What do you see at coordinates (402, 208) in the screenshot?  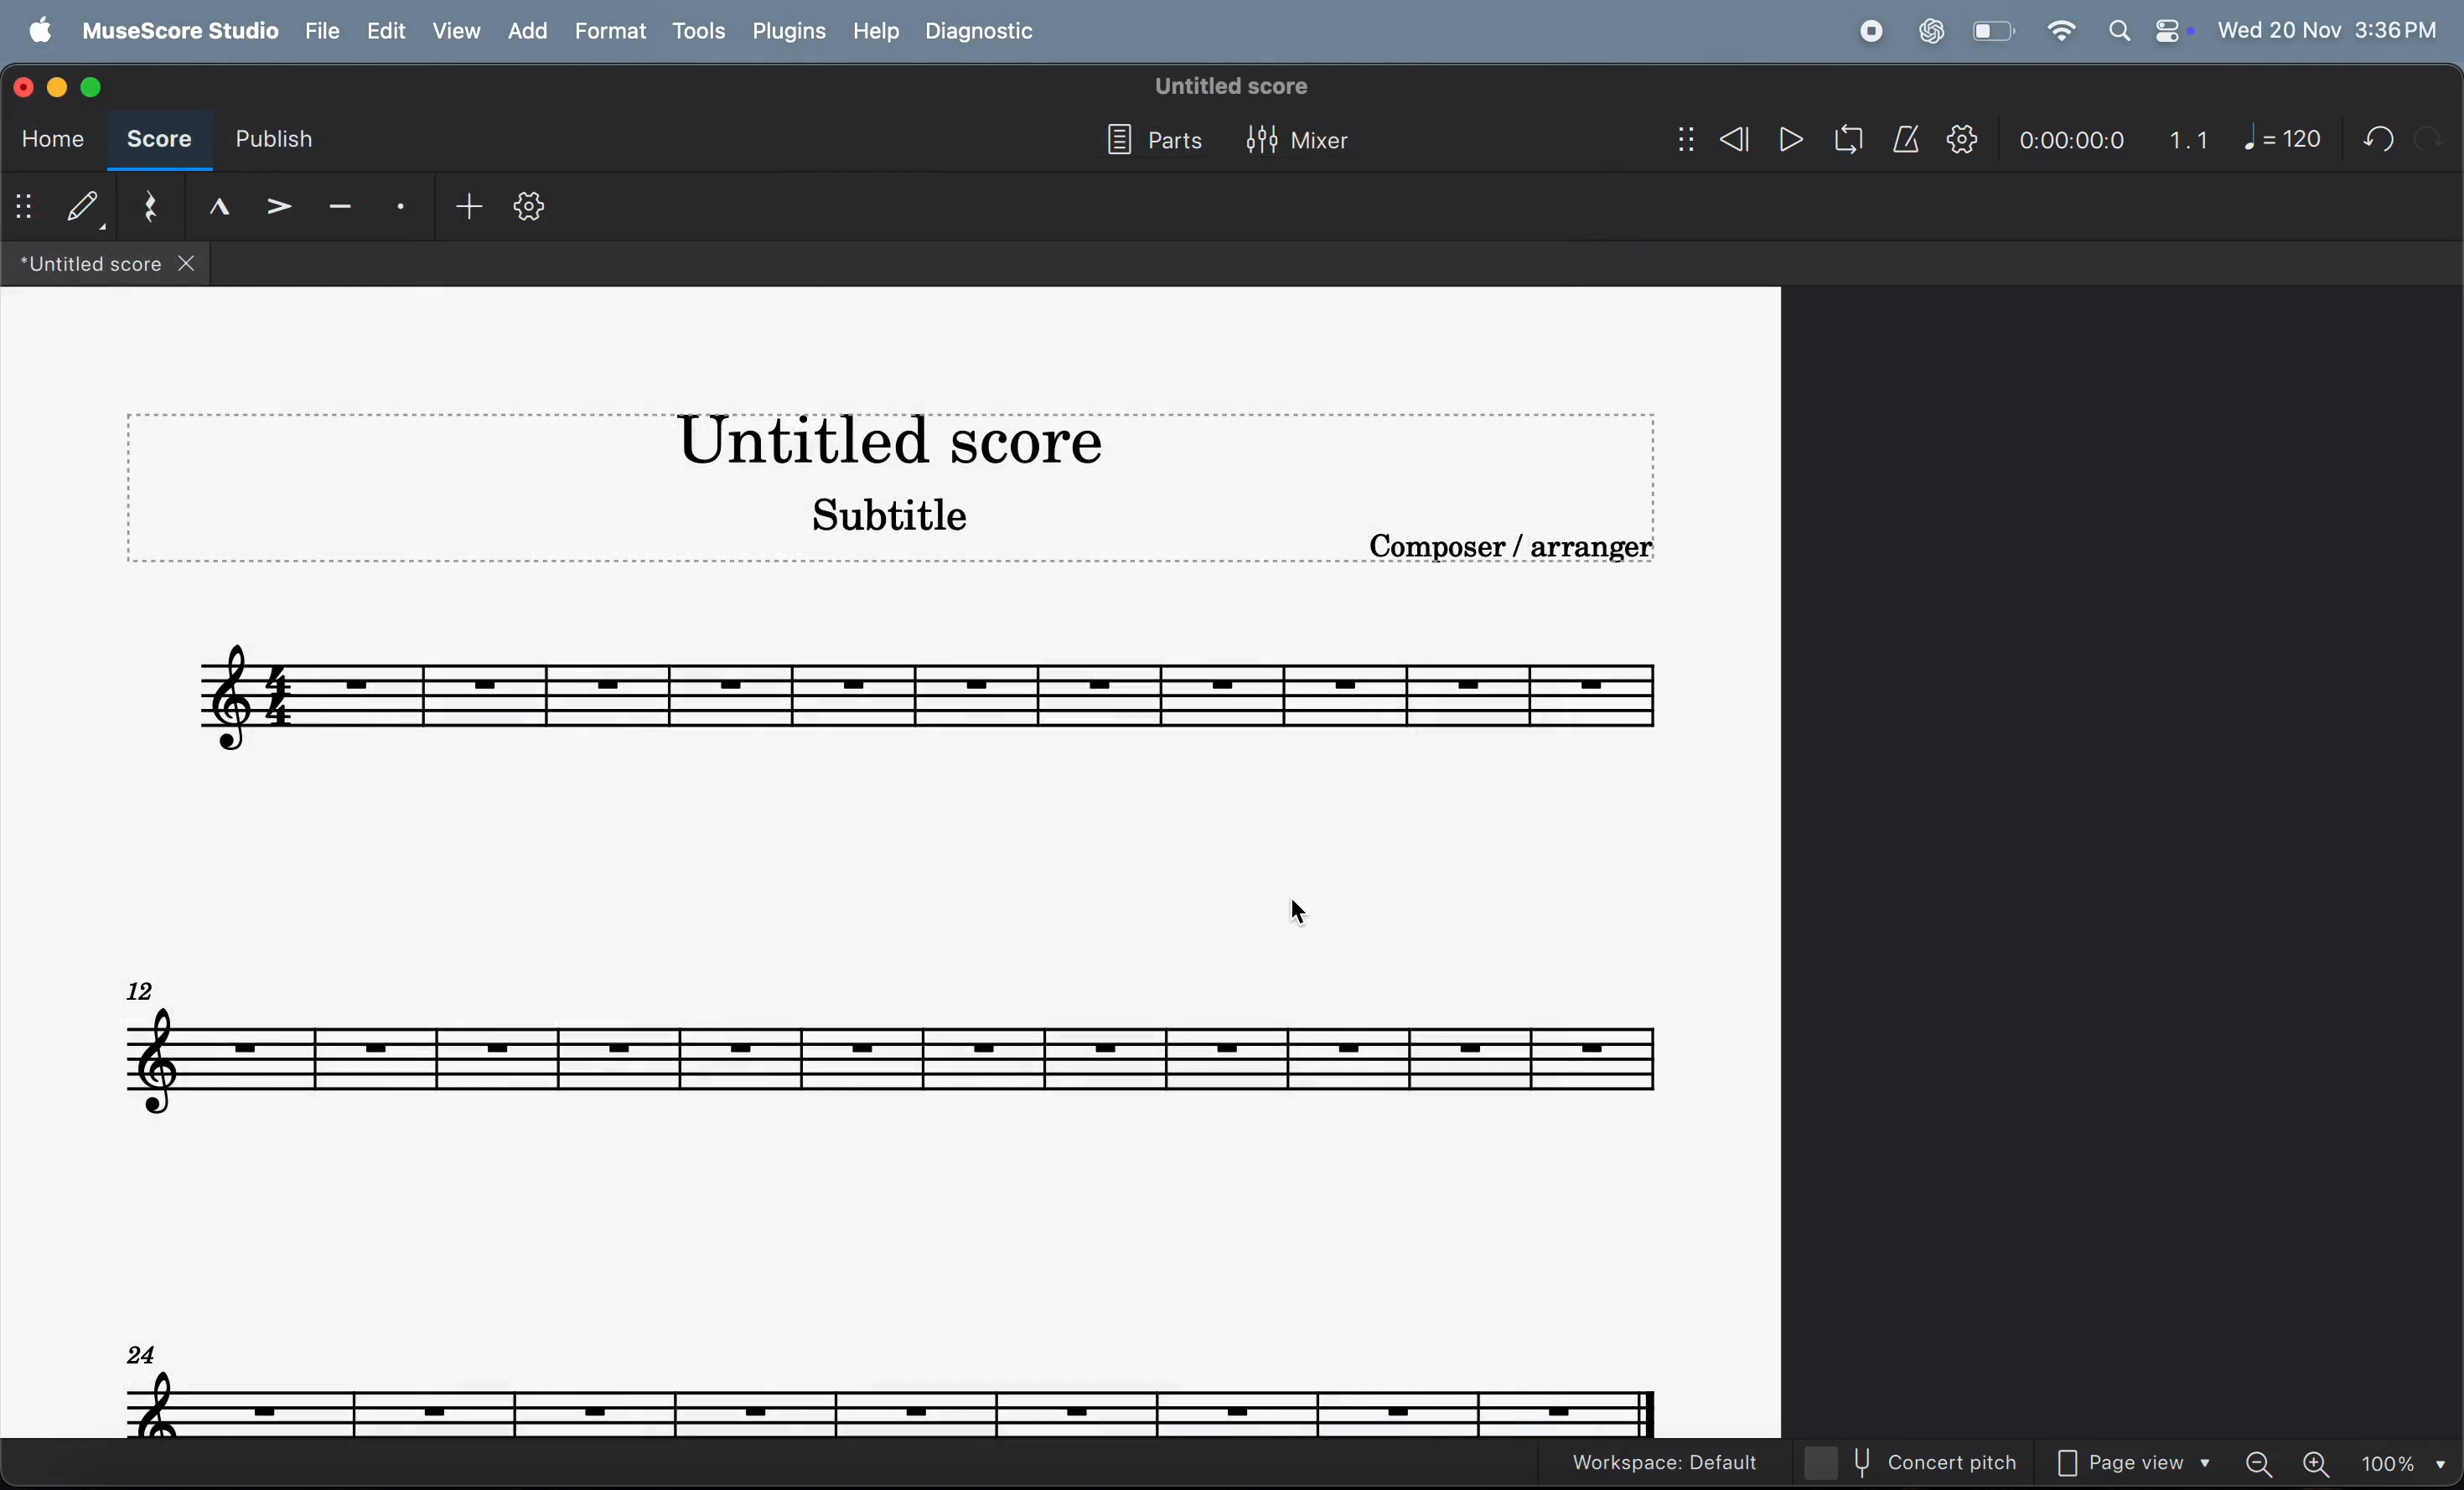 I see `satccato` at bounding box center [402, 208].